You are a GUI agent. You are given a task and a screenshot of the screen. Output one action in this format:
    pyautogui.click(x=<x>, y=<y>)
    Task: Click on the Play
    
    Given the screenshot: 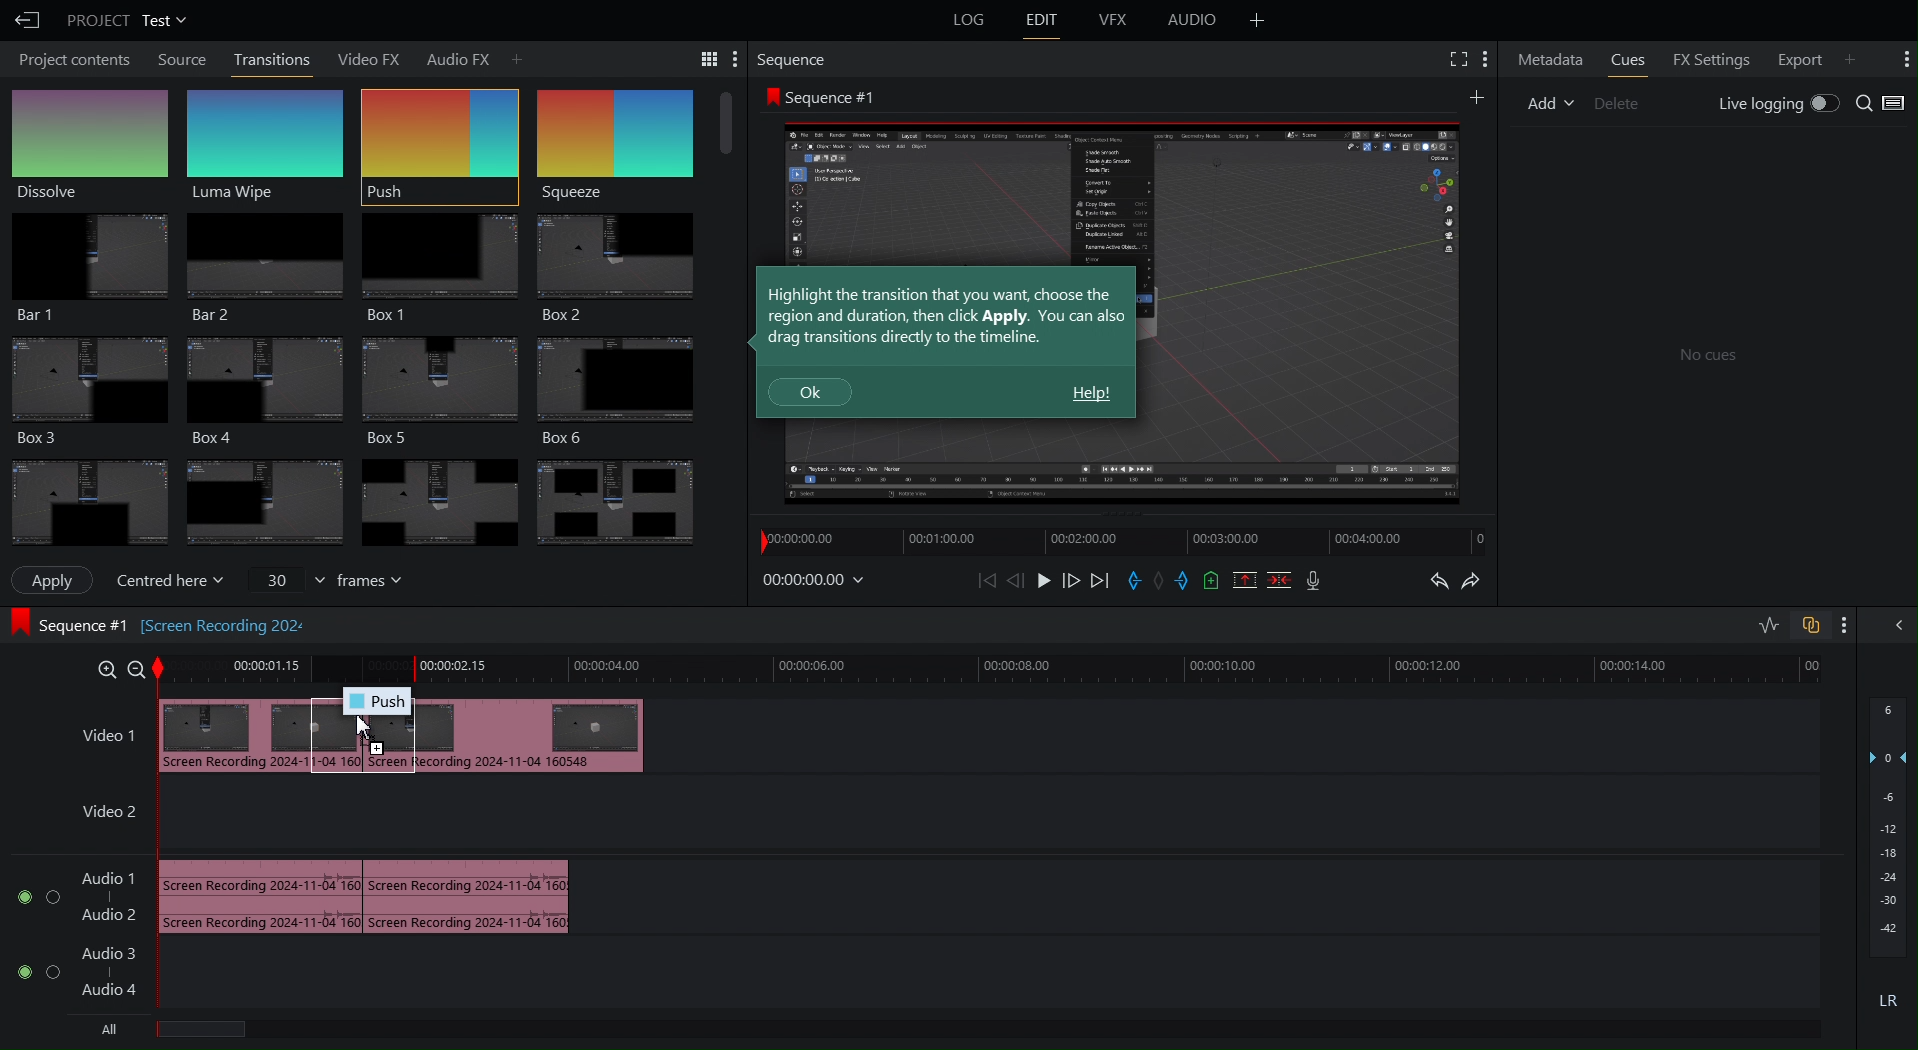 What is the action you would take?
    pyautogui.click(x=1043, y=581)
    